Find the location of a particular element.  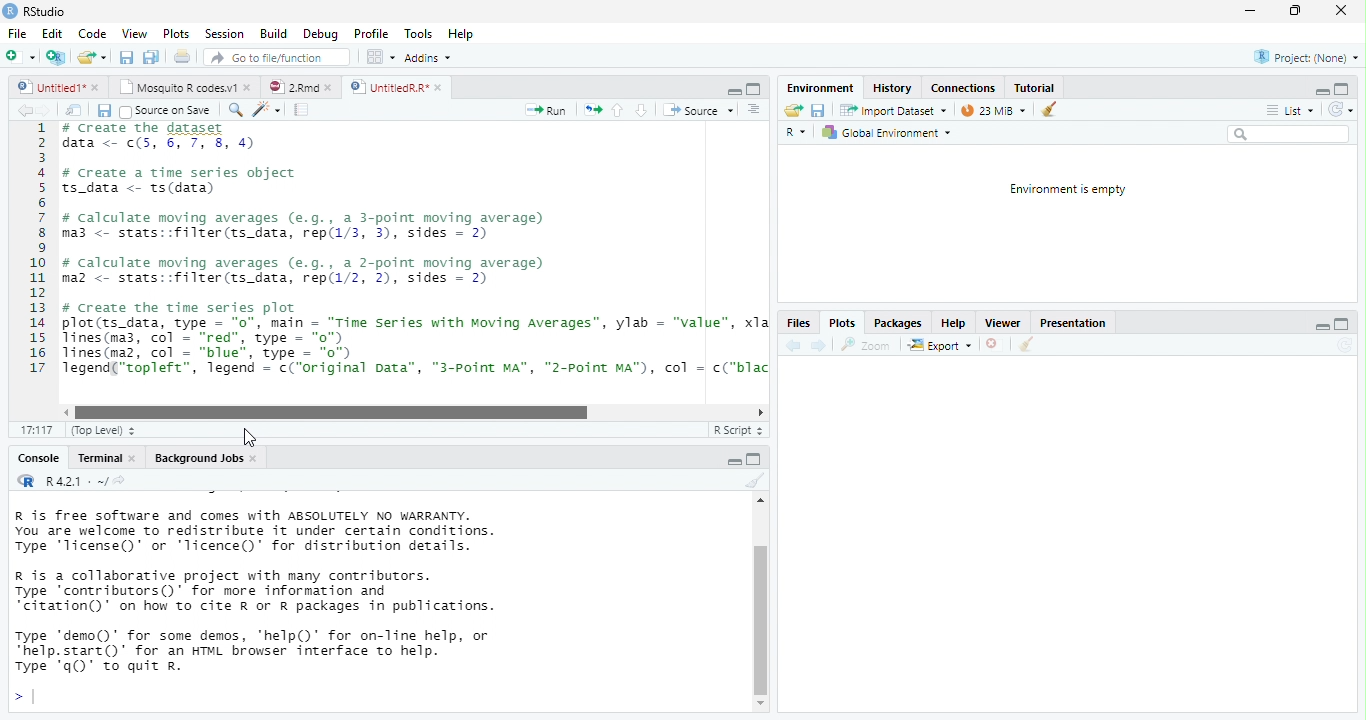

R Script is located at coordinates (736, 430).